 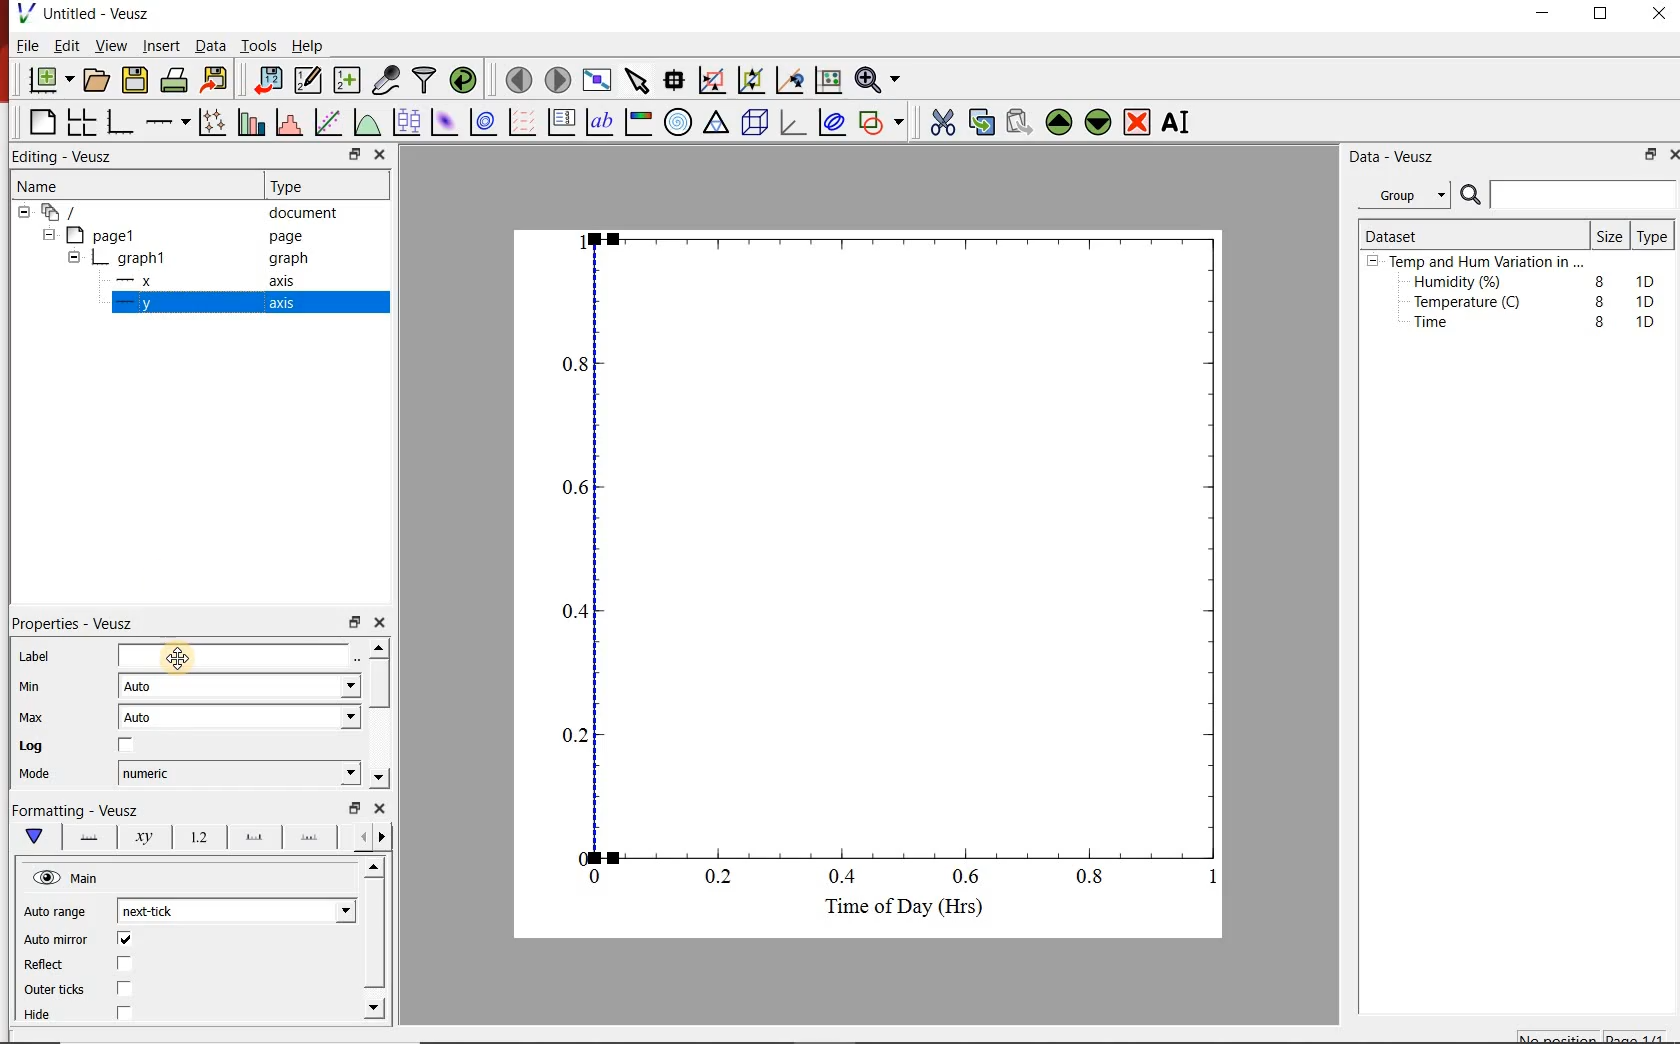 I want to click on 0.6, so click(x=574, y=493).